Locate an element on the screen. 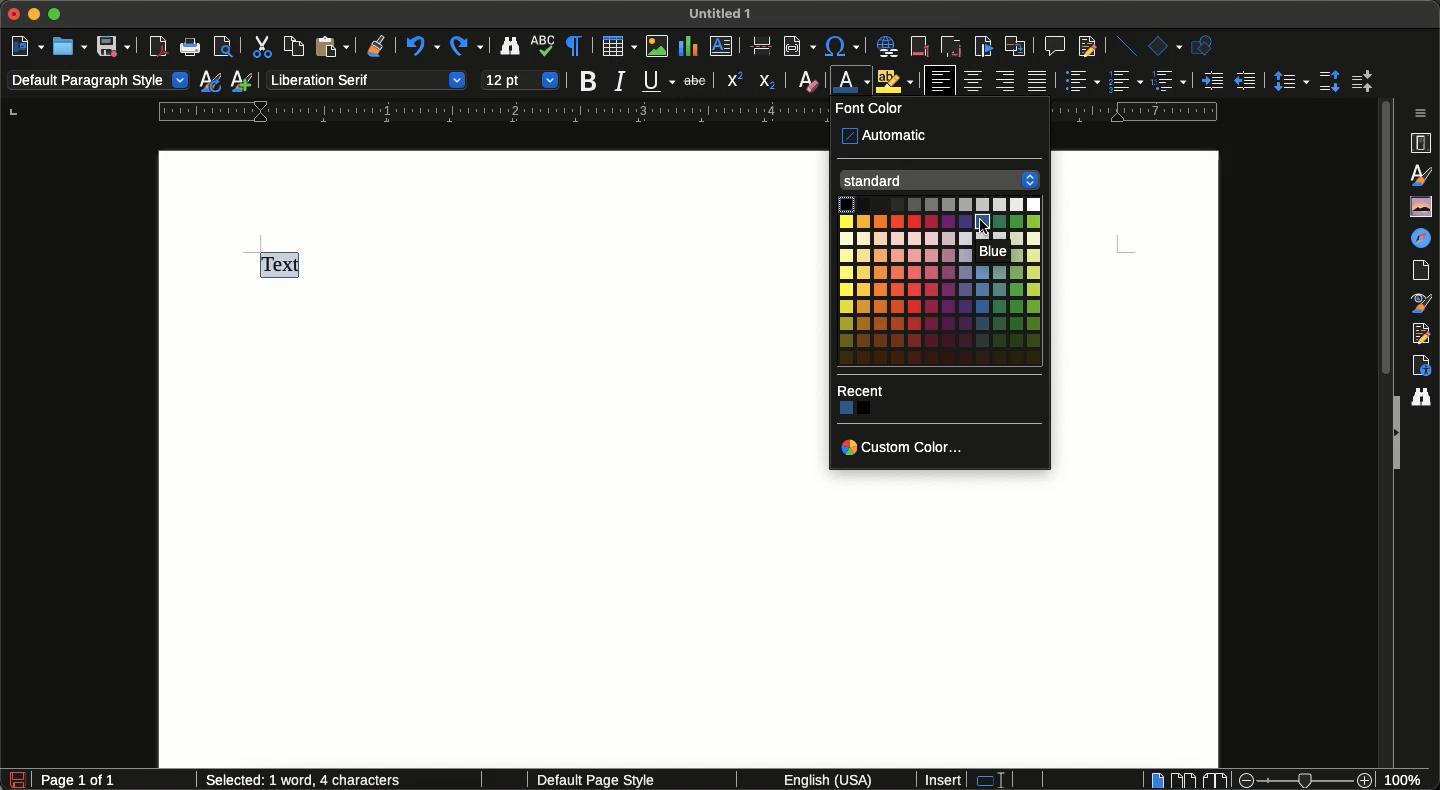 Image resolution: width=1440 pixels, height=790 pixels. Recent is located at coordinates (863, 390).